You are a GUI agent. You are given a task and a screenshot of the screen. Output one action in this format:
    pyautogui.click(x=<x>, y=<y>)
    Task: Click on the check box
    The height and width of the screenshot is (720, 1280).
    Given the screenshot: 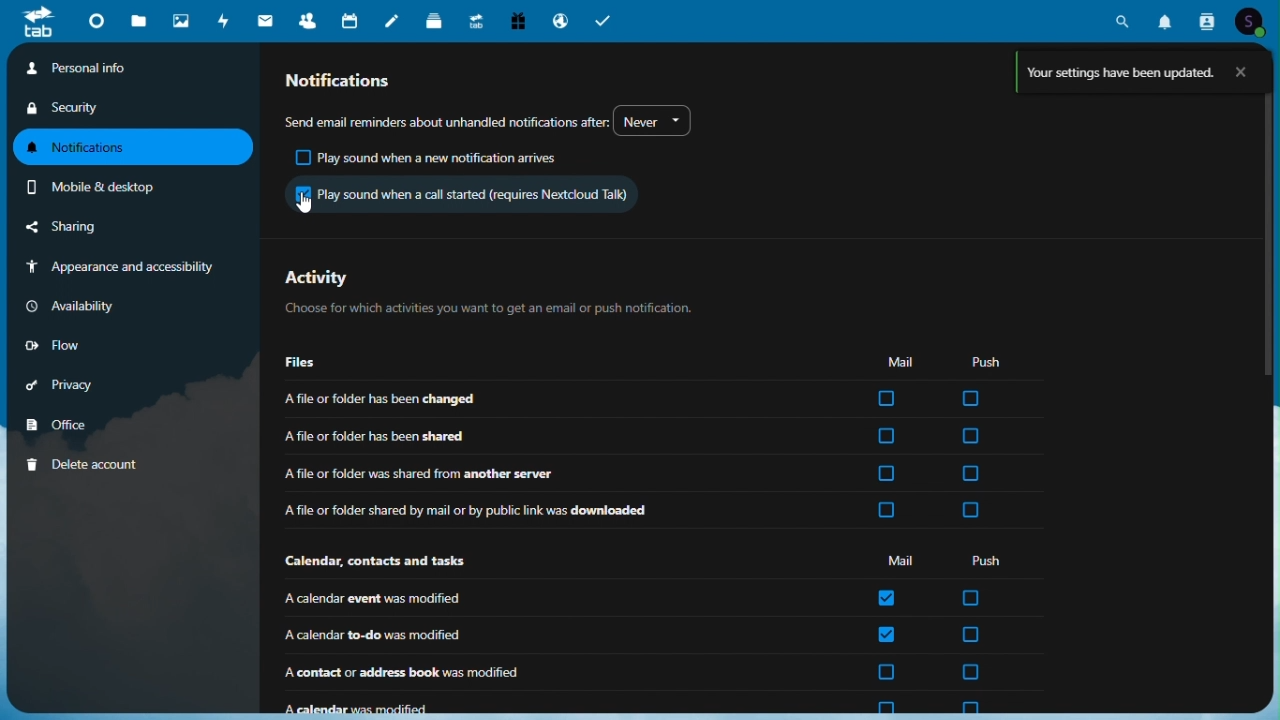 What is the action you would take?
    pyautogui.click(x=885, y=707)
    